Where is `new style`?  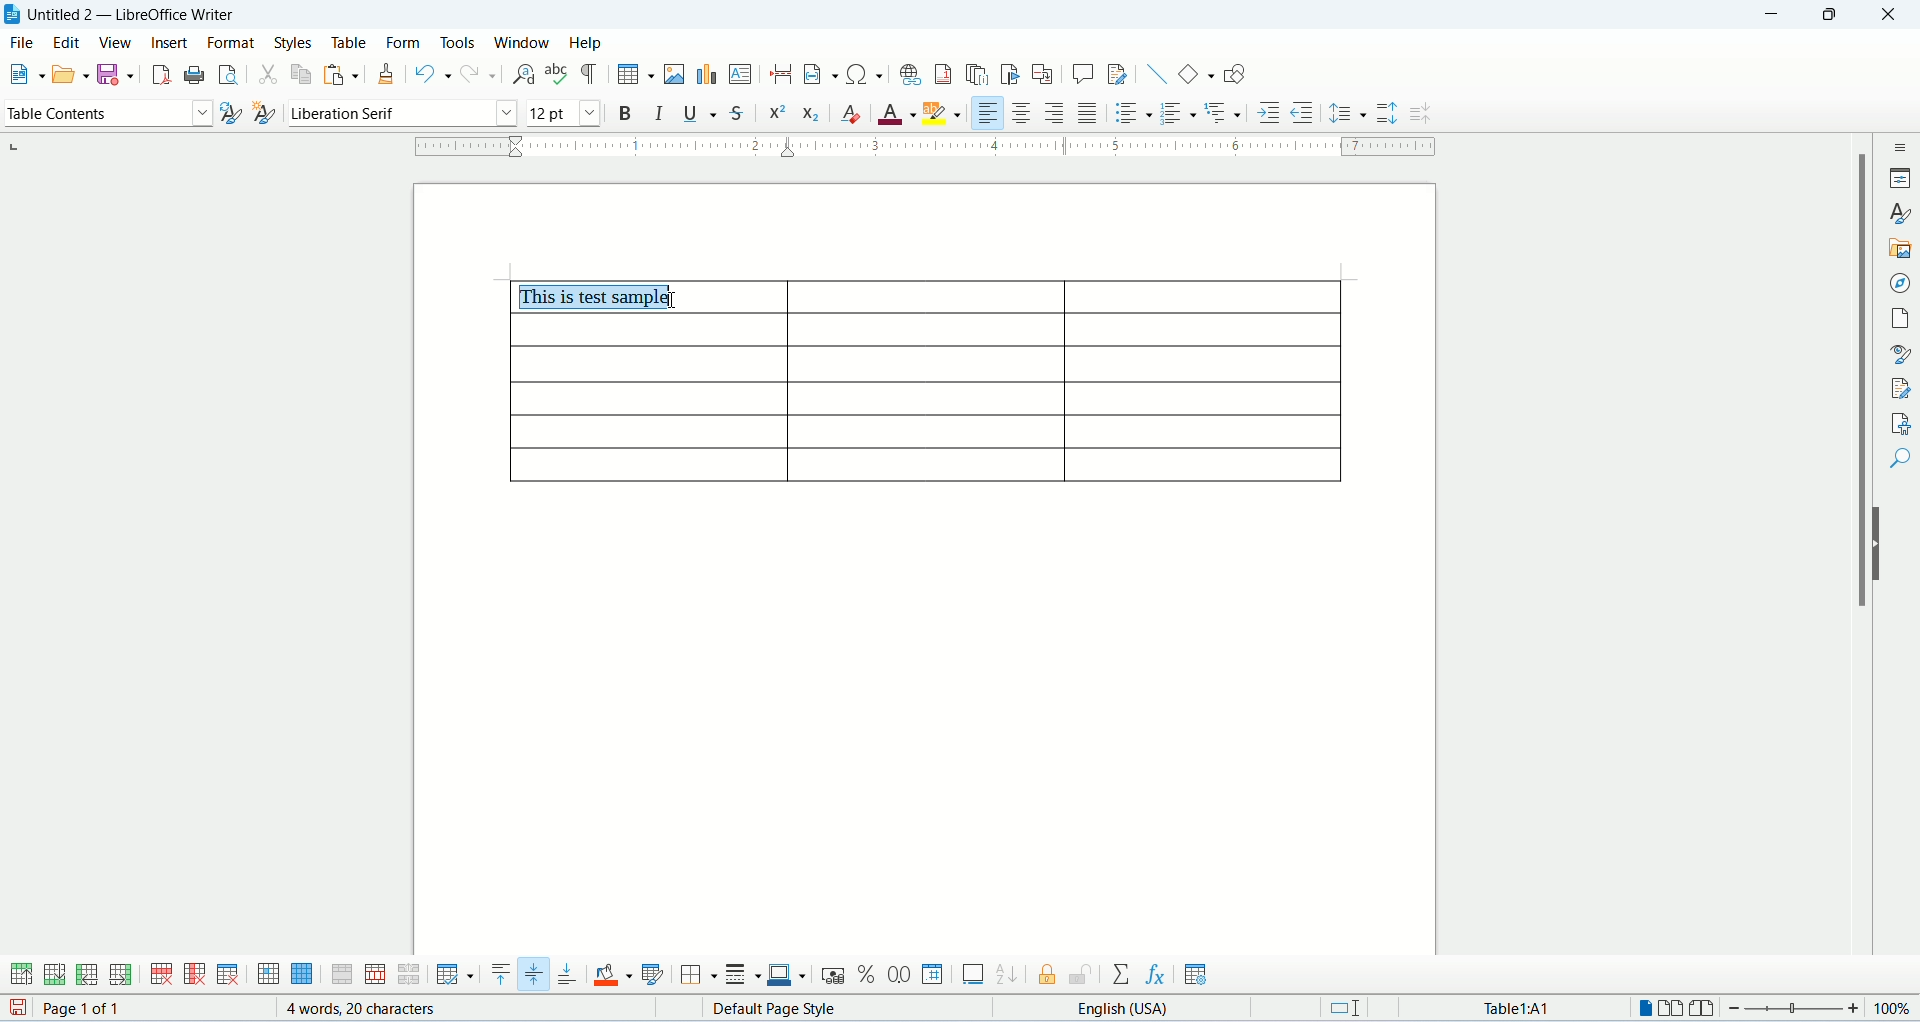 new style is located at coordinates (265, 113).